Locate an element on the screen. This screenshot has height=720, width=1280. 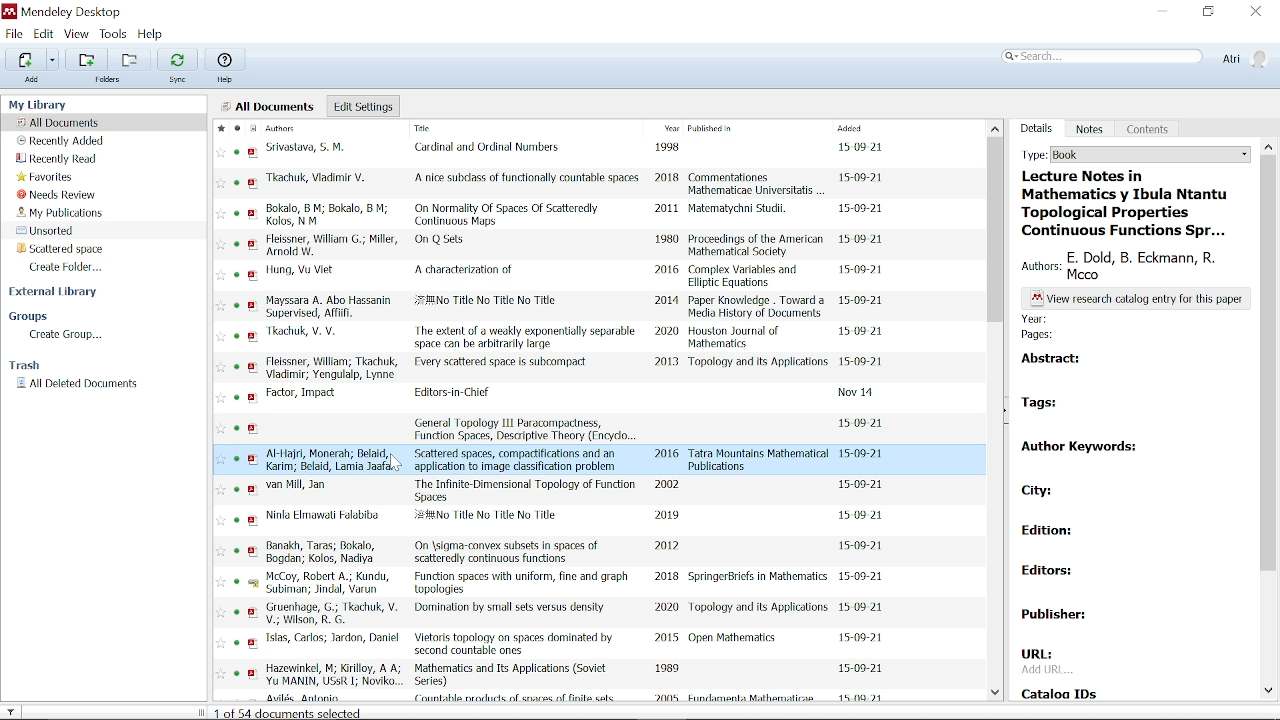
title is located at coordinates (444, 241).